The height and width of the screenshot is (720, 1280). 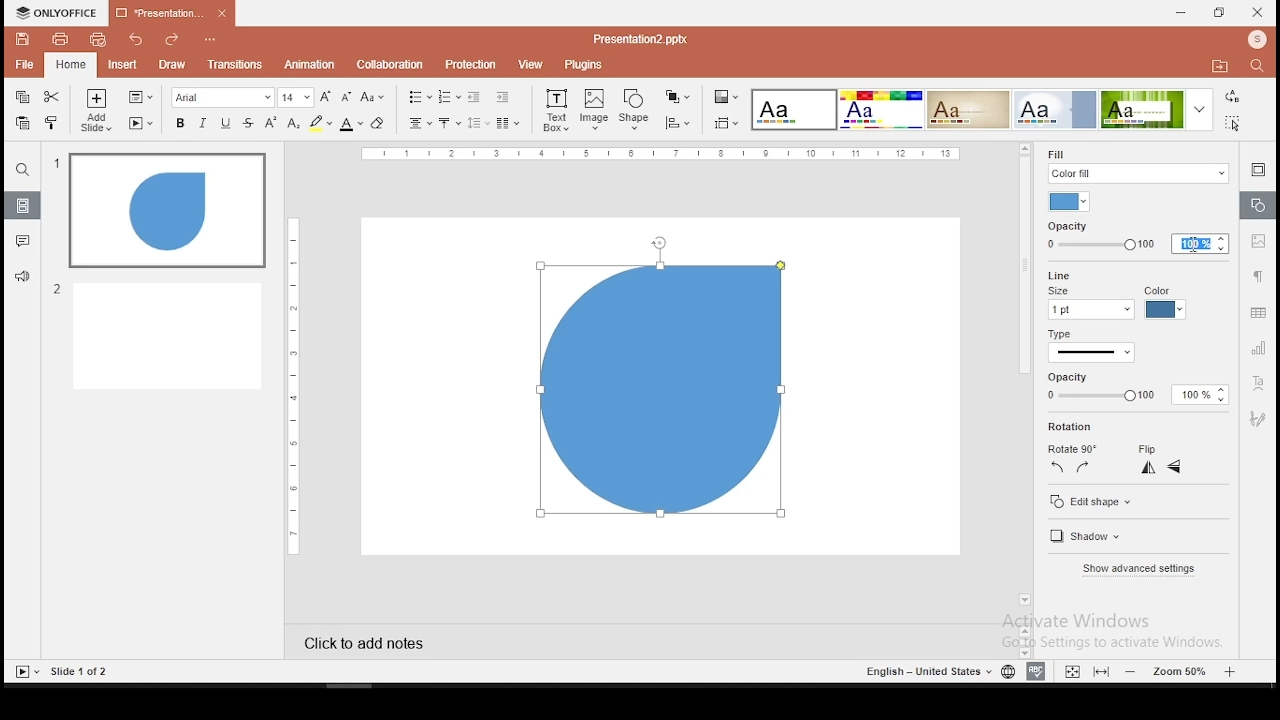 I want to click on quick print, so click(x=96, y=40).